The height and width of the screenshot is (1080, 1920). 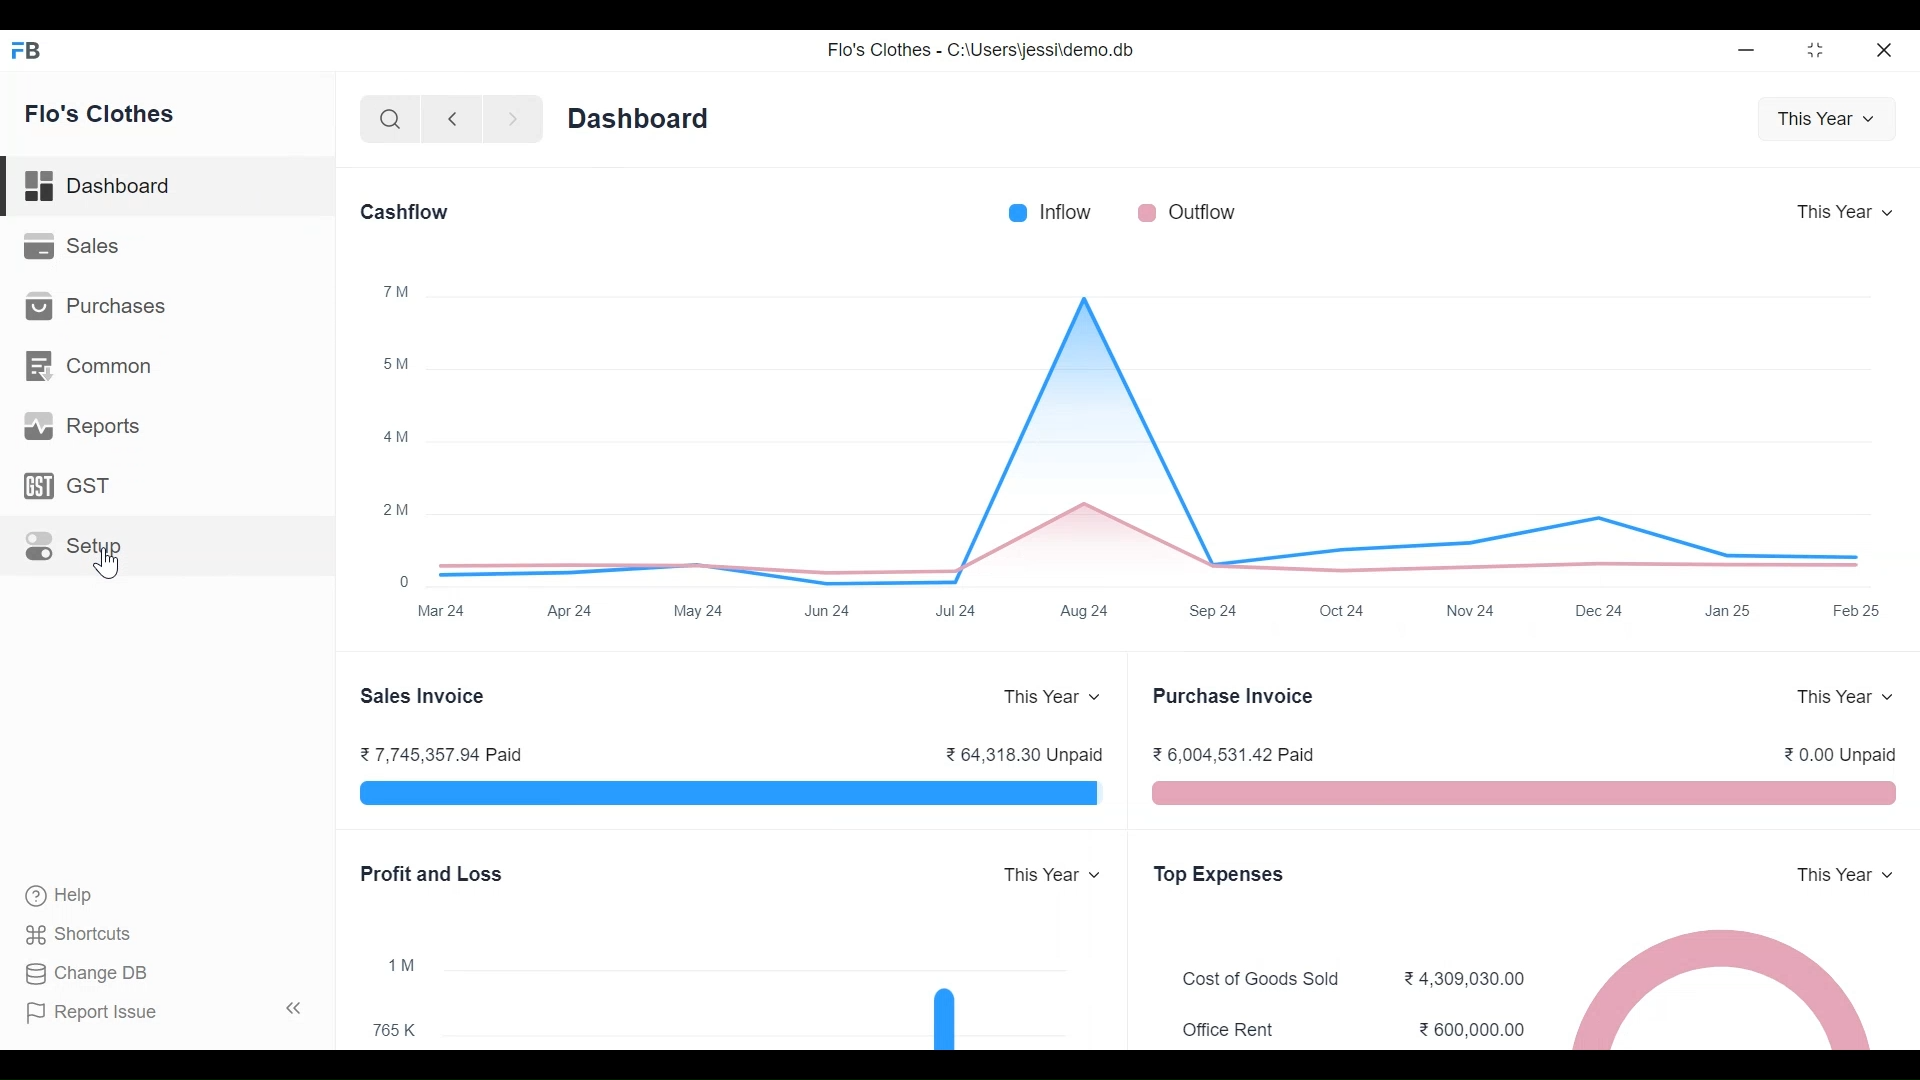 I want to click on graph, so click(x=1149, y=434).